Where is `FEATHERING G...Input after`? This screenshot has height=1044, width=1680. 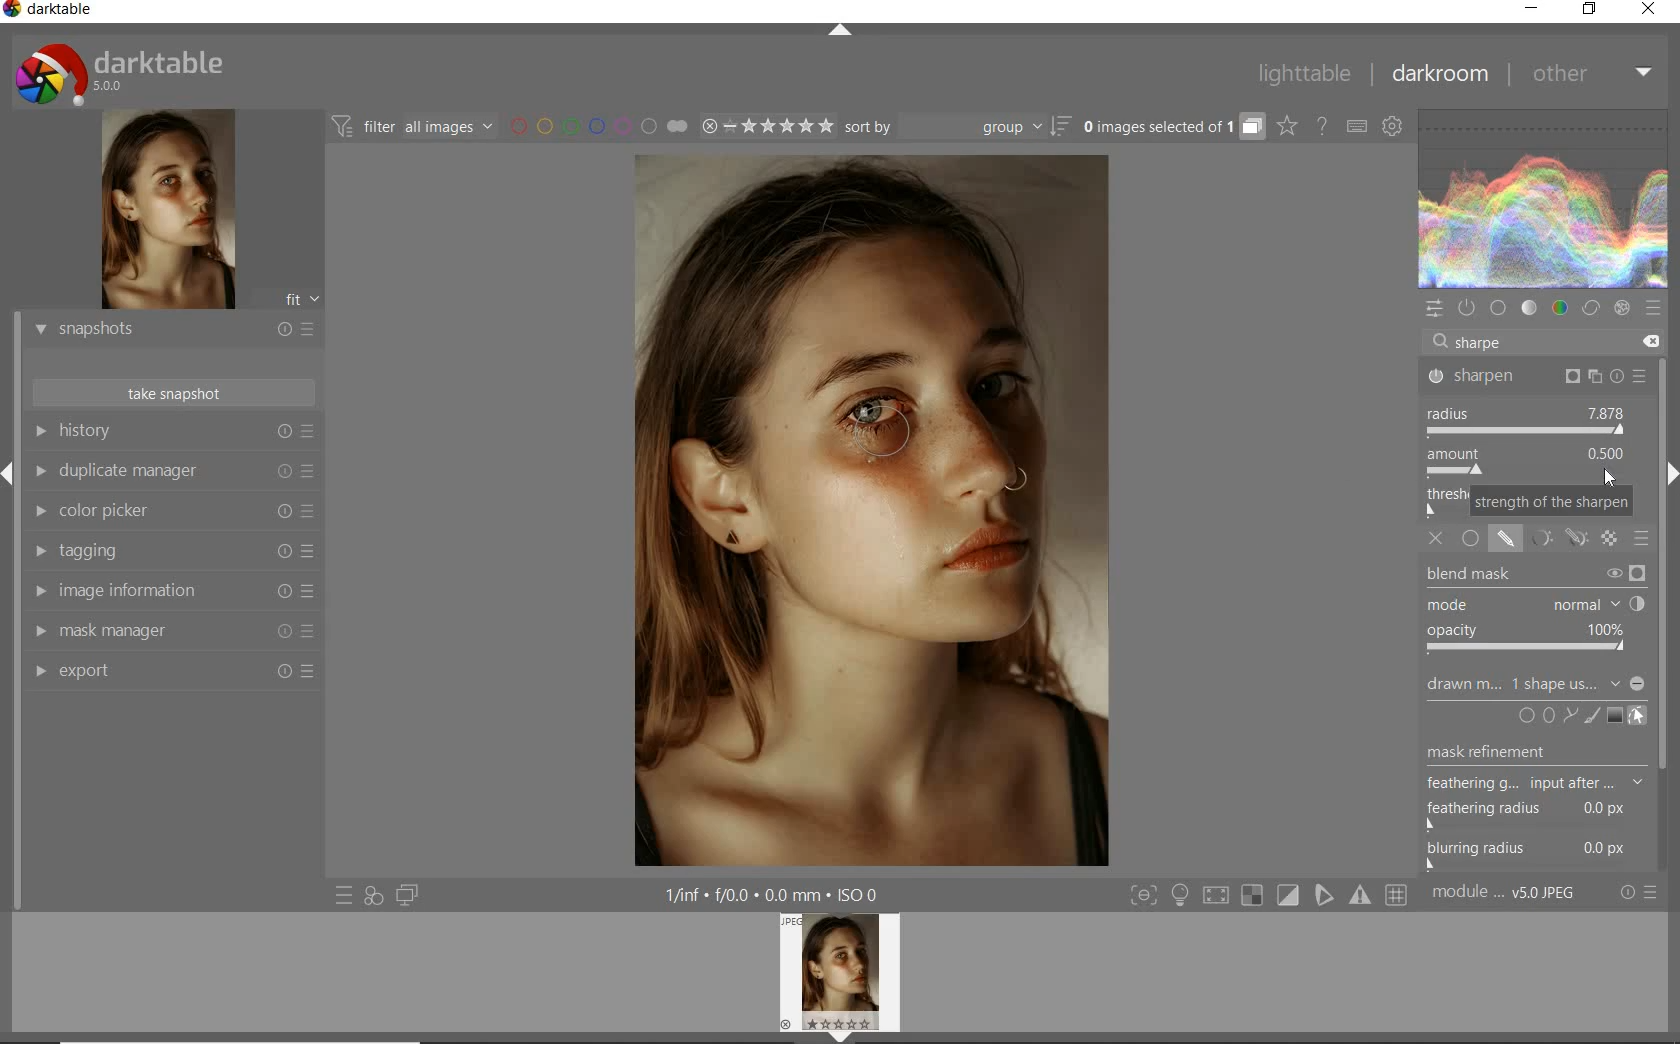 FEATHERING G...Input after is located at coordinates (1518, 781).